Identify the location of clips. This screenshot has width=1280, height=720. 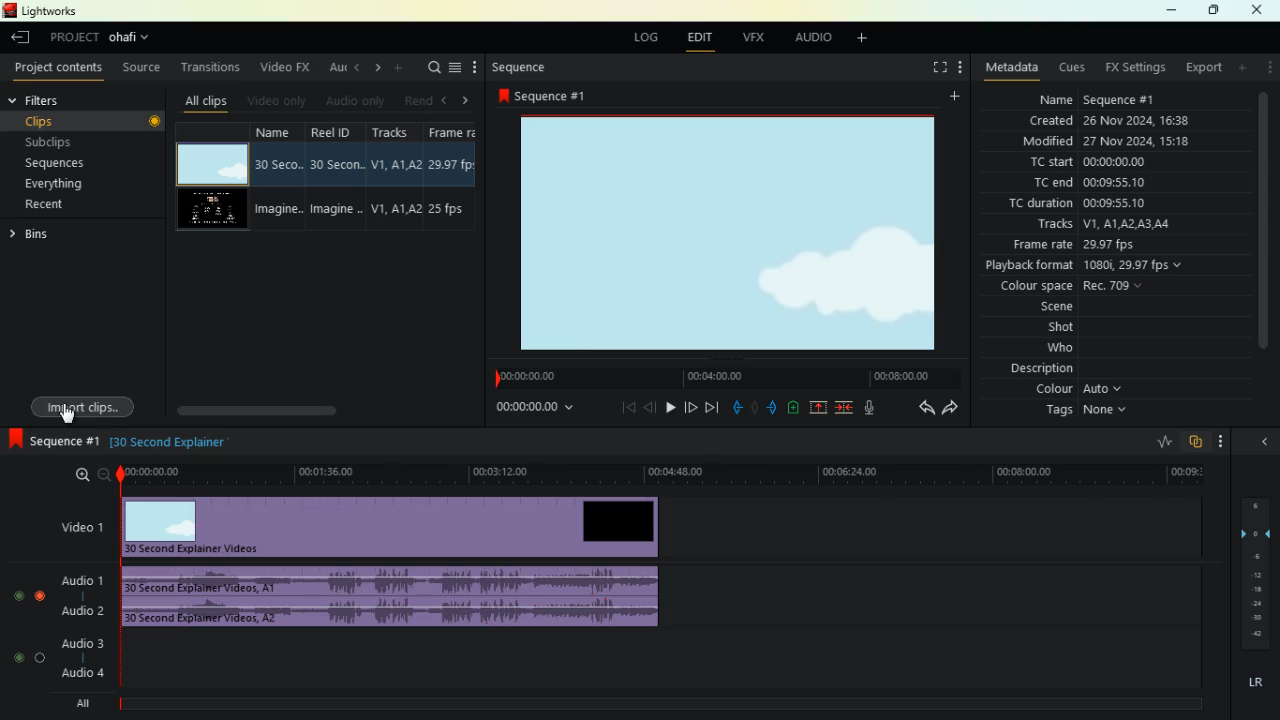
(63, 121).